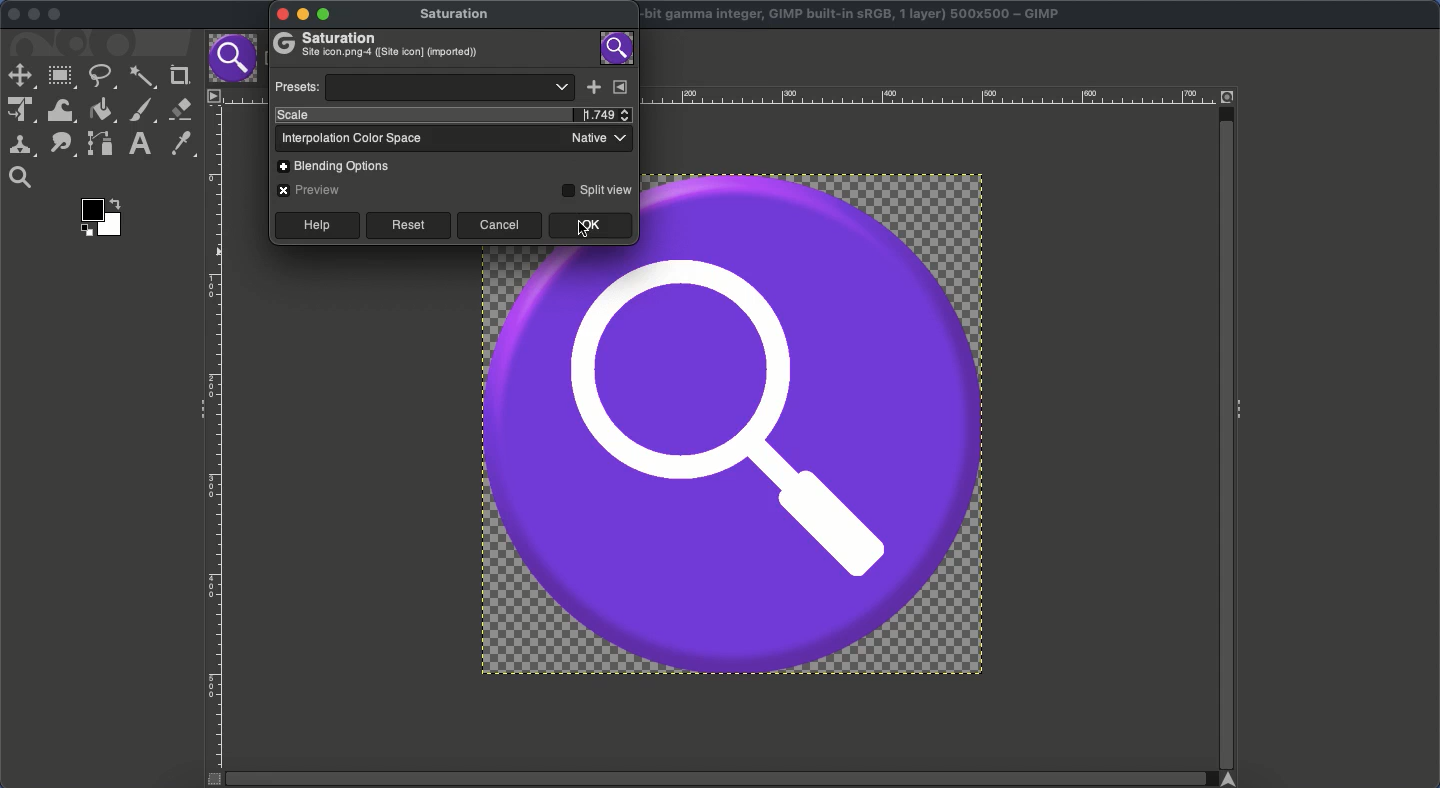 The image size is (1440, 788). Describe the element at coordinates (1245, 411) in the screenshot. I see `Collapse` at that location.